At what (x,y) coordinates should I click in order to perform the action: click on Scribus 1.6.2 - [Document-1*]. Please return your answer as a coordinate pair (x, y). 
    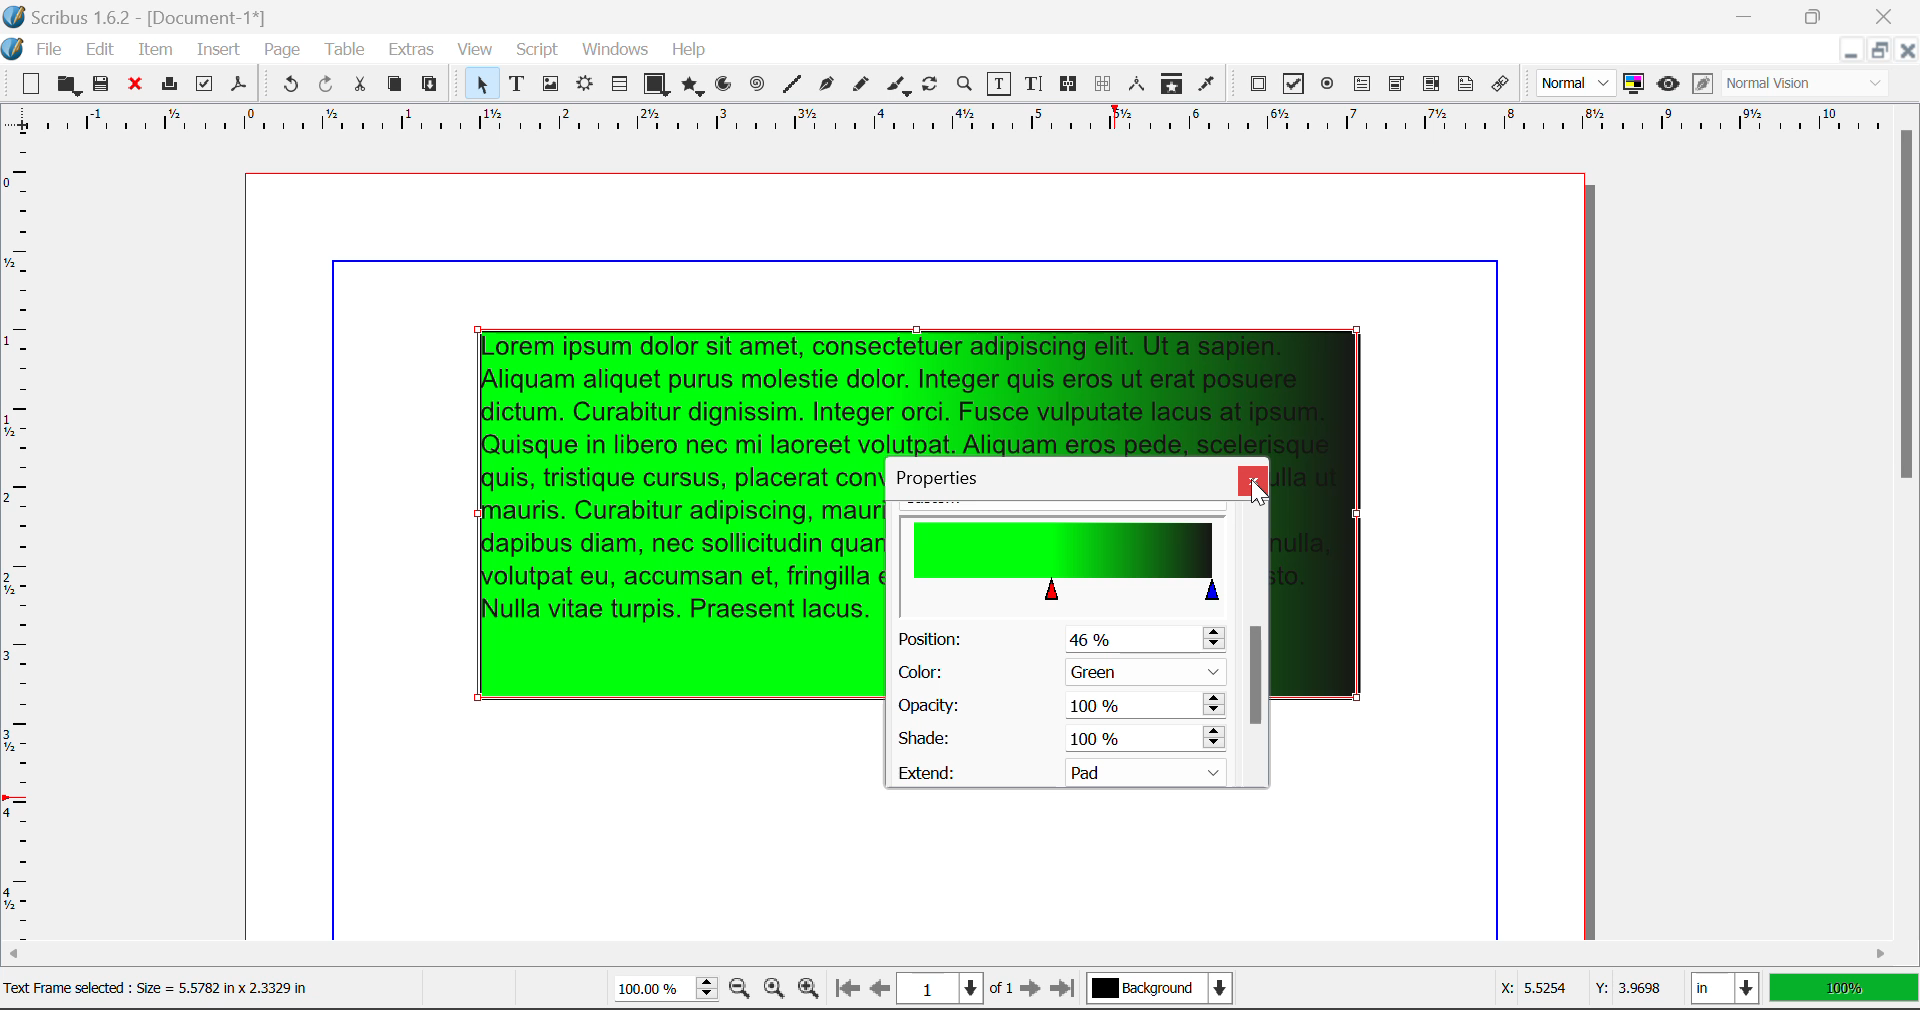
    Looking at the image, I should click on (143, 16).